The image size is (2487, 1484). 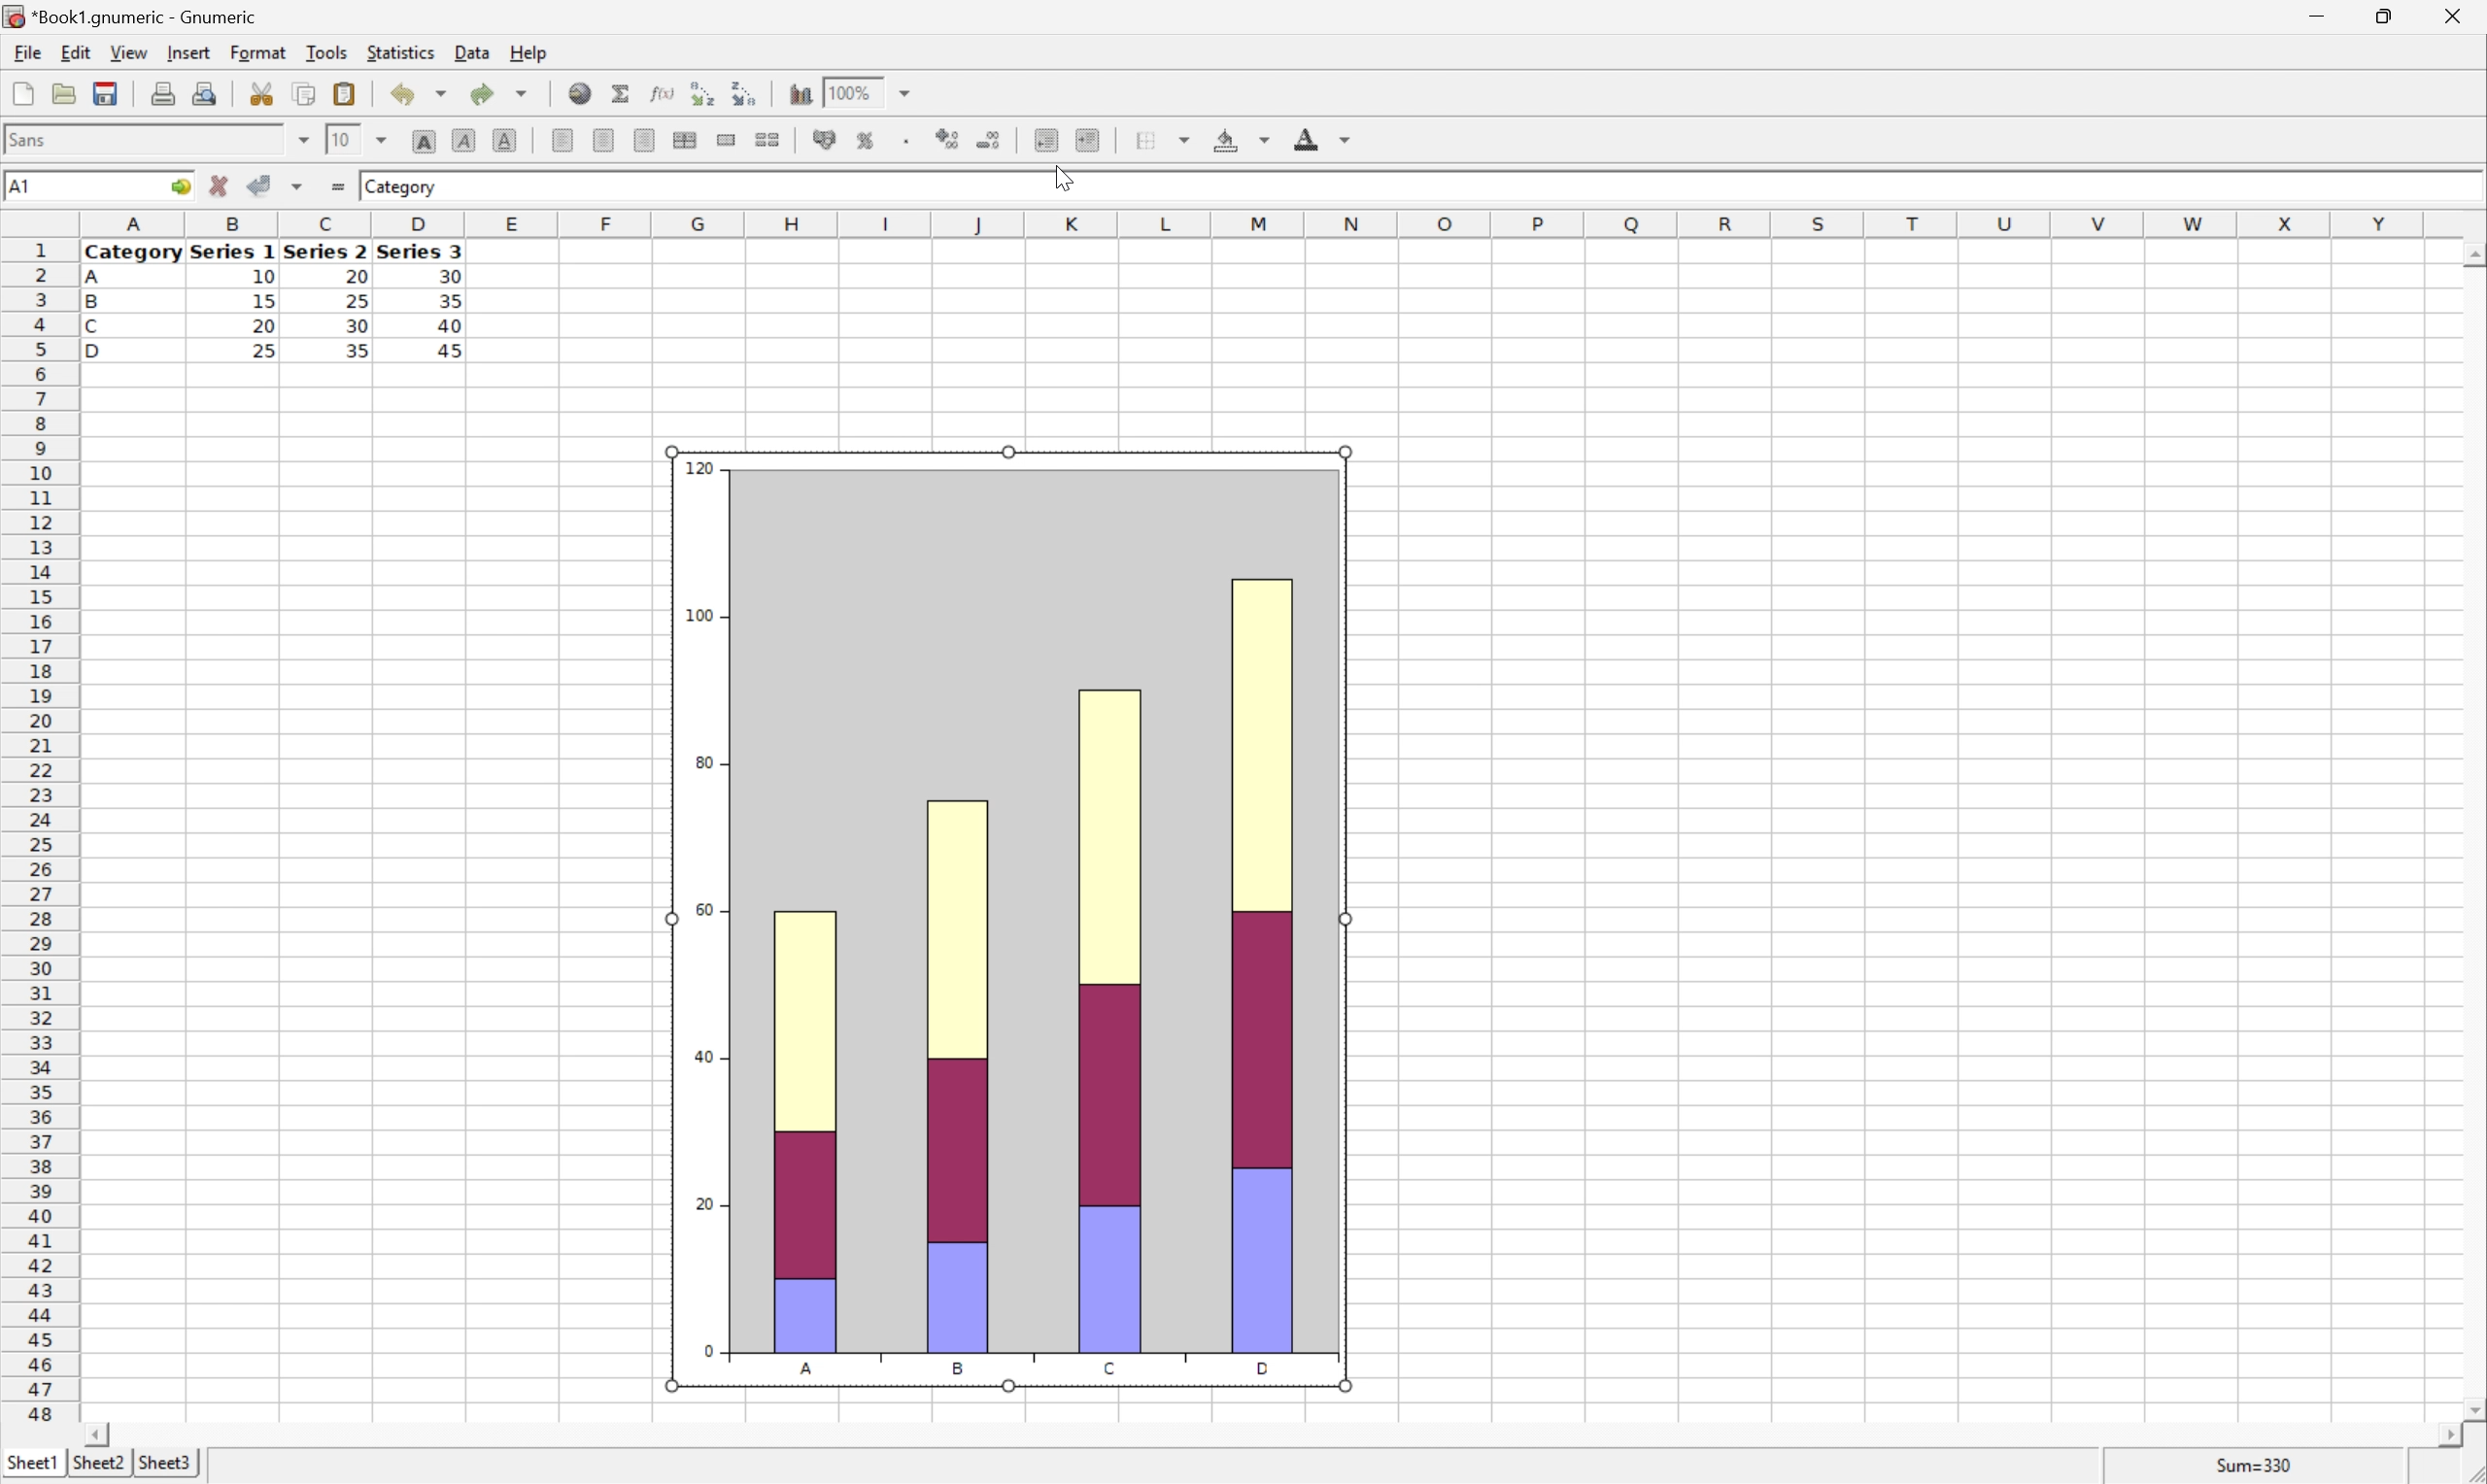 What do you see at coordinates (451, 322) in the screenshot?
I see `40` at bounding box center [451, 322].